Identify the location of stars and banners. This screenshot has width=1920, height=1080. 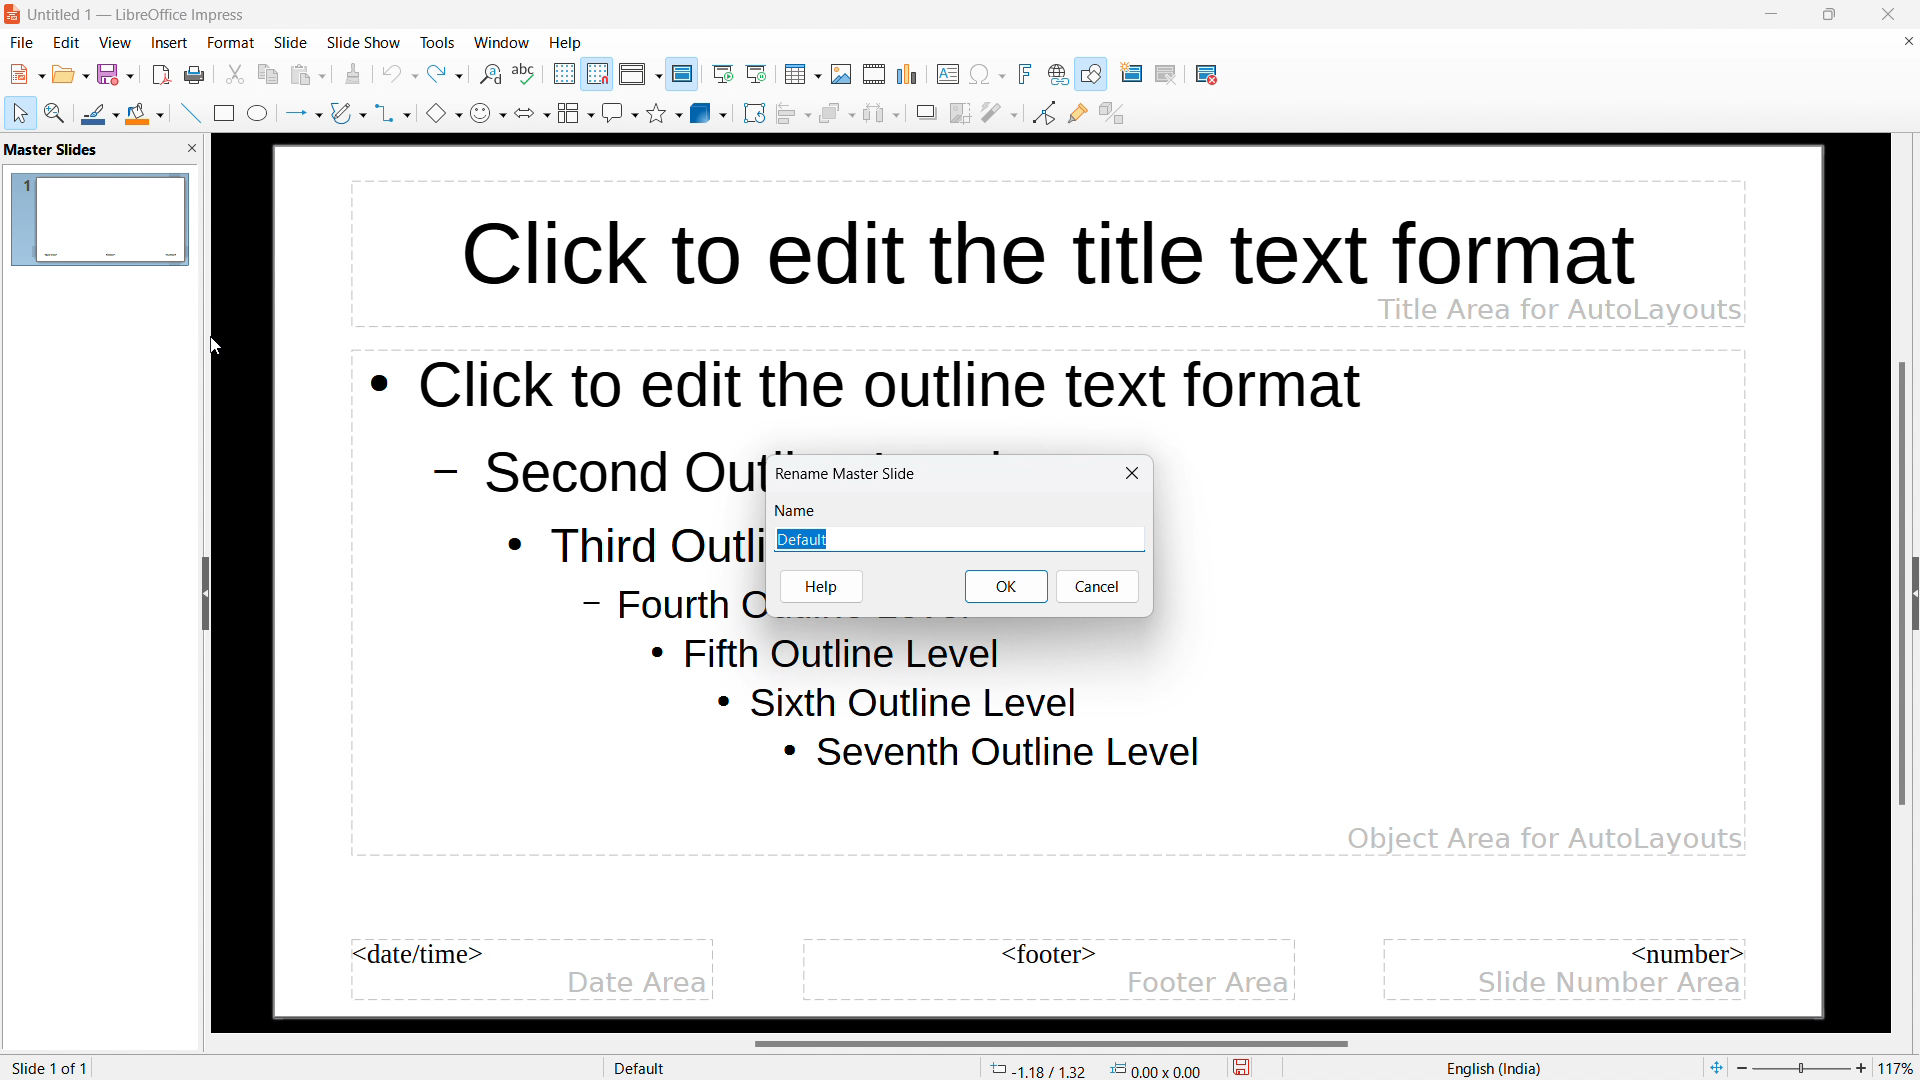
(664, 112).